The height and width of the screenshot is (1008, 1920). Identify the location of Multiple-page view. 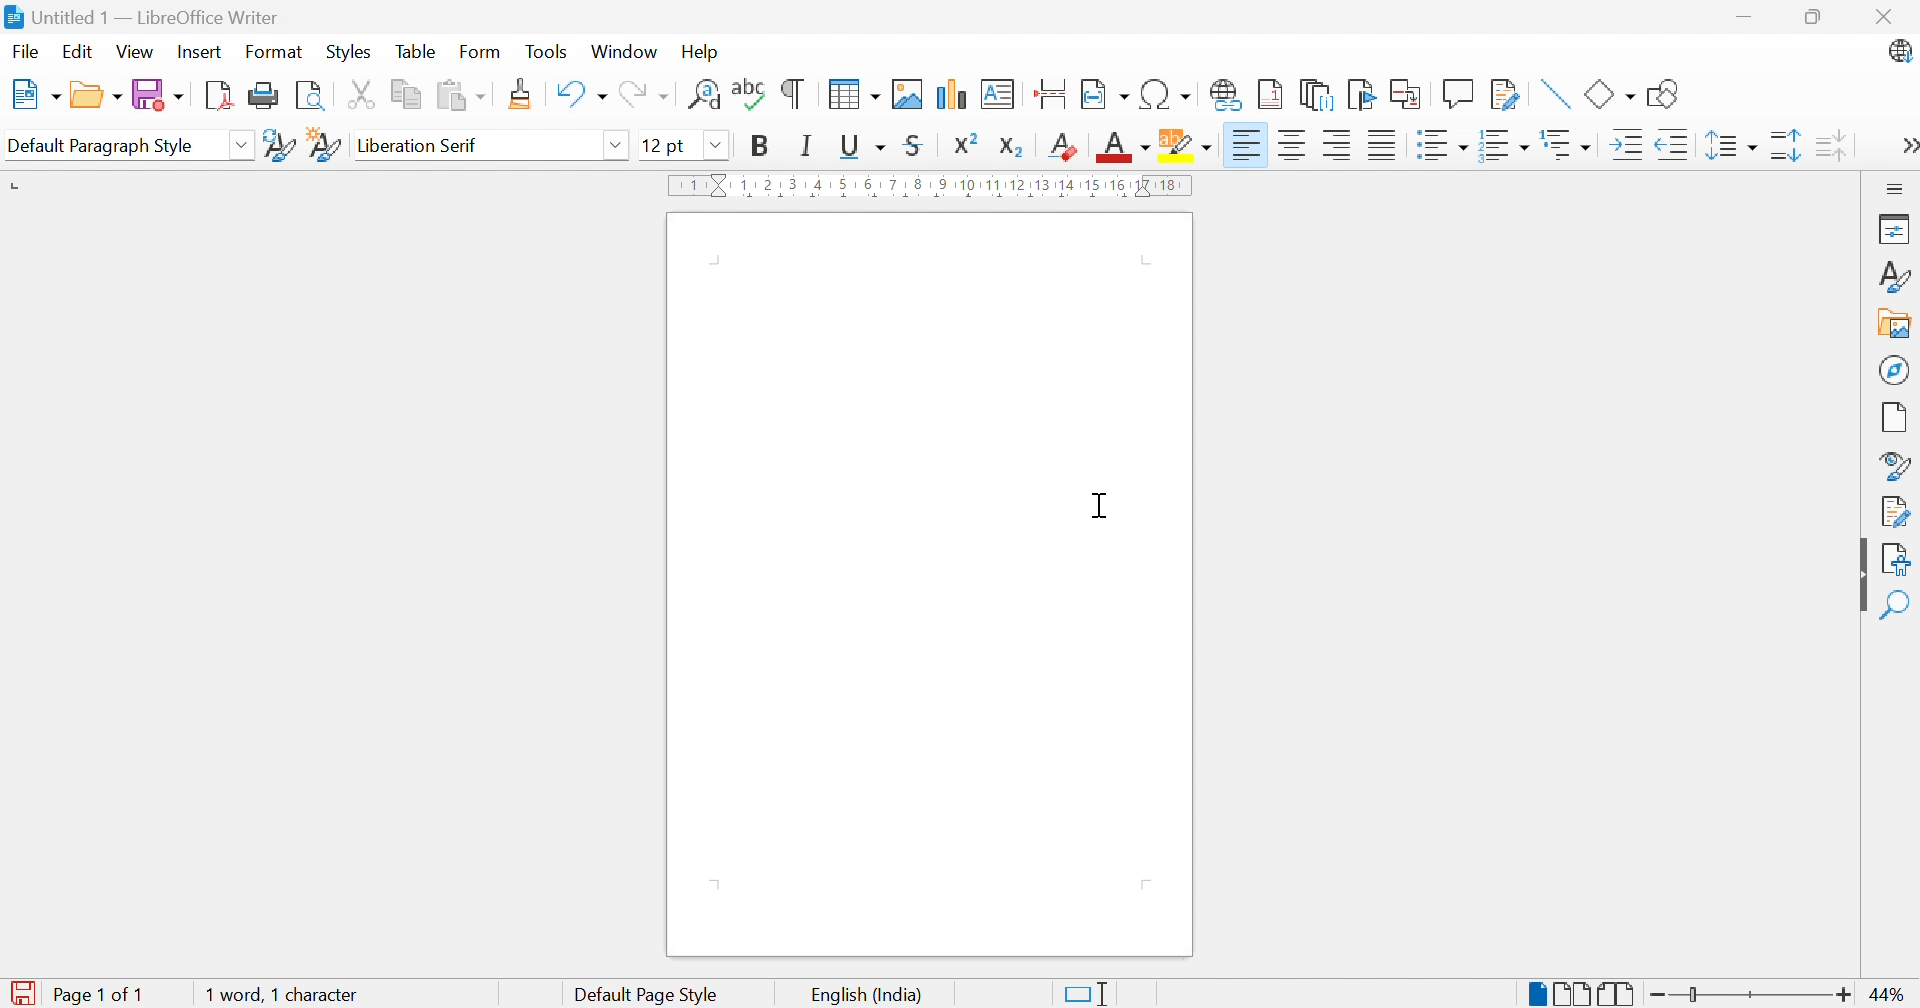
(1572, 995).